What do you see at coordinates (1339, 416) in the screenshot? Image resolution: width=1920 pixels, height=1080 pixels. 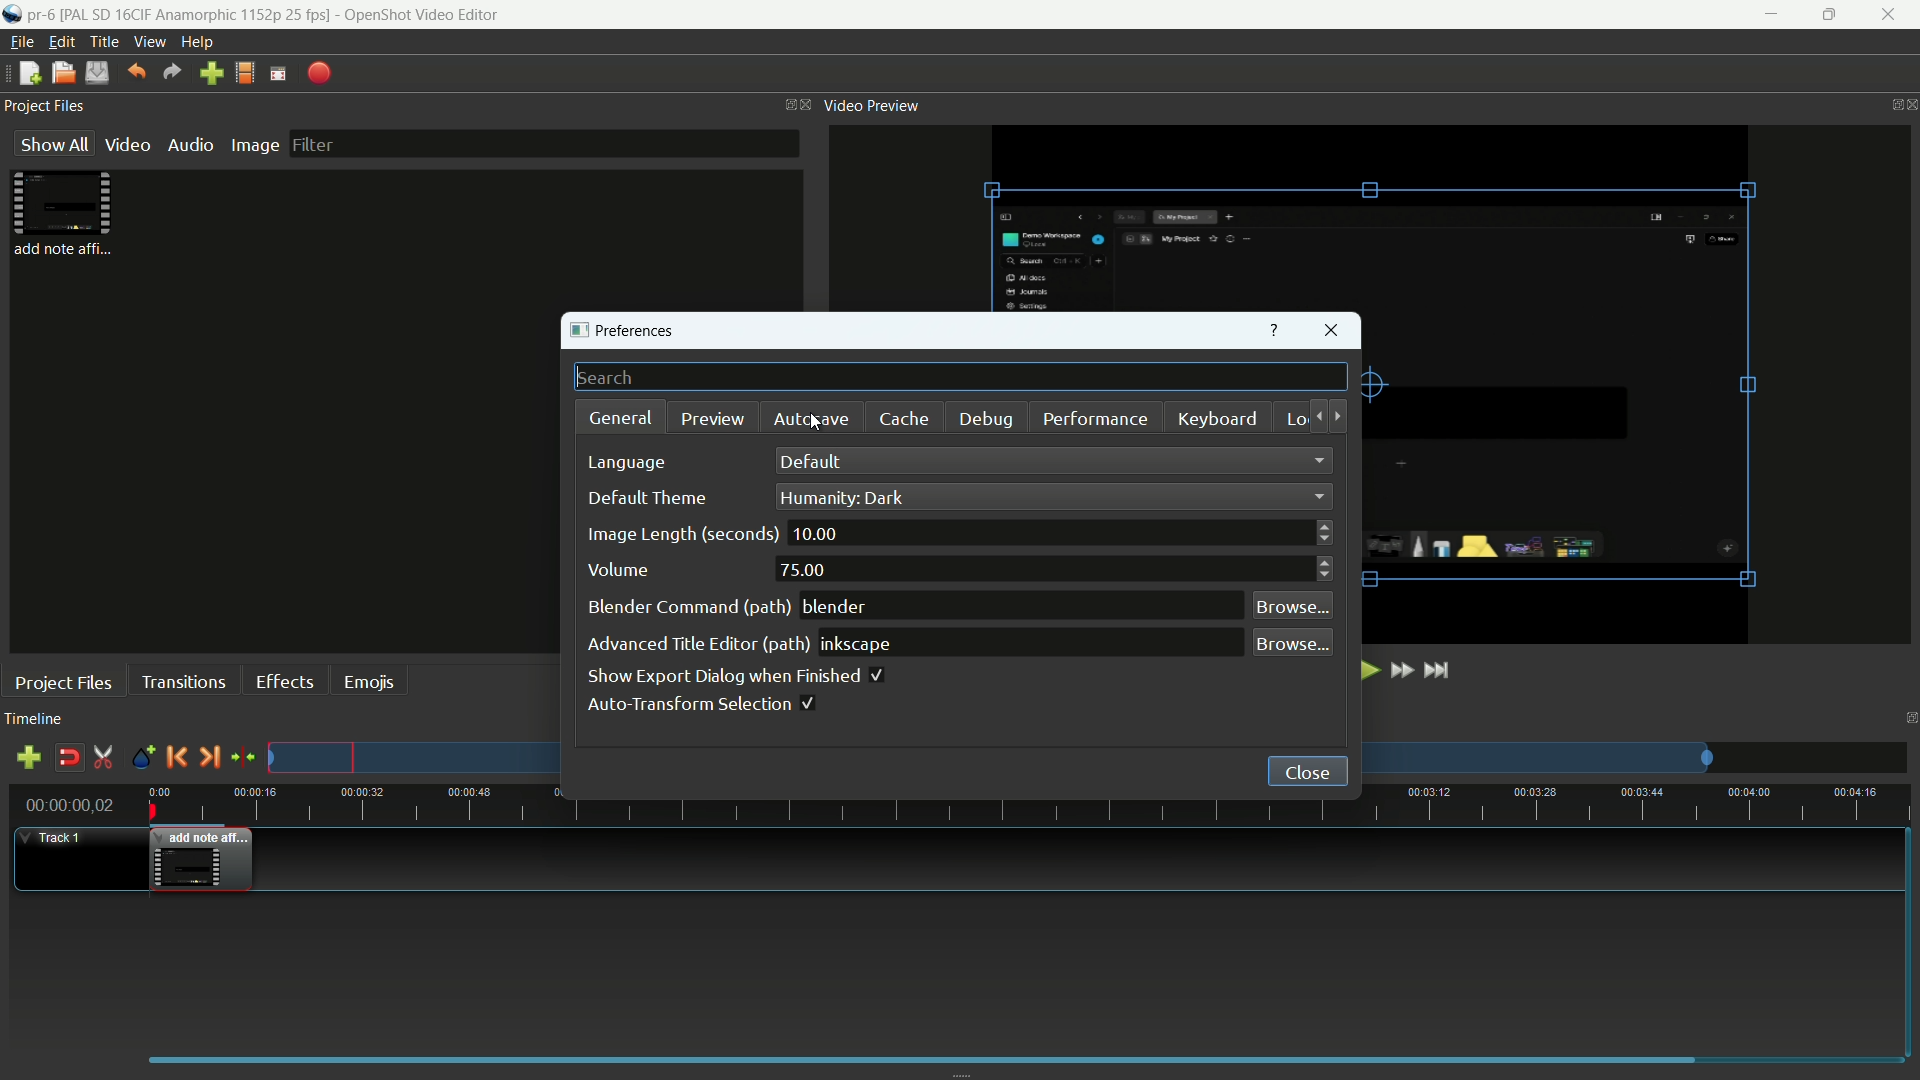 I see `move forward` at bounding box center [1339, 416].